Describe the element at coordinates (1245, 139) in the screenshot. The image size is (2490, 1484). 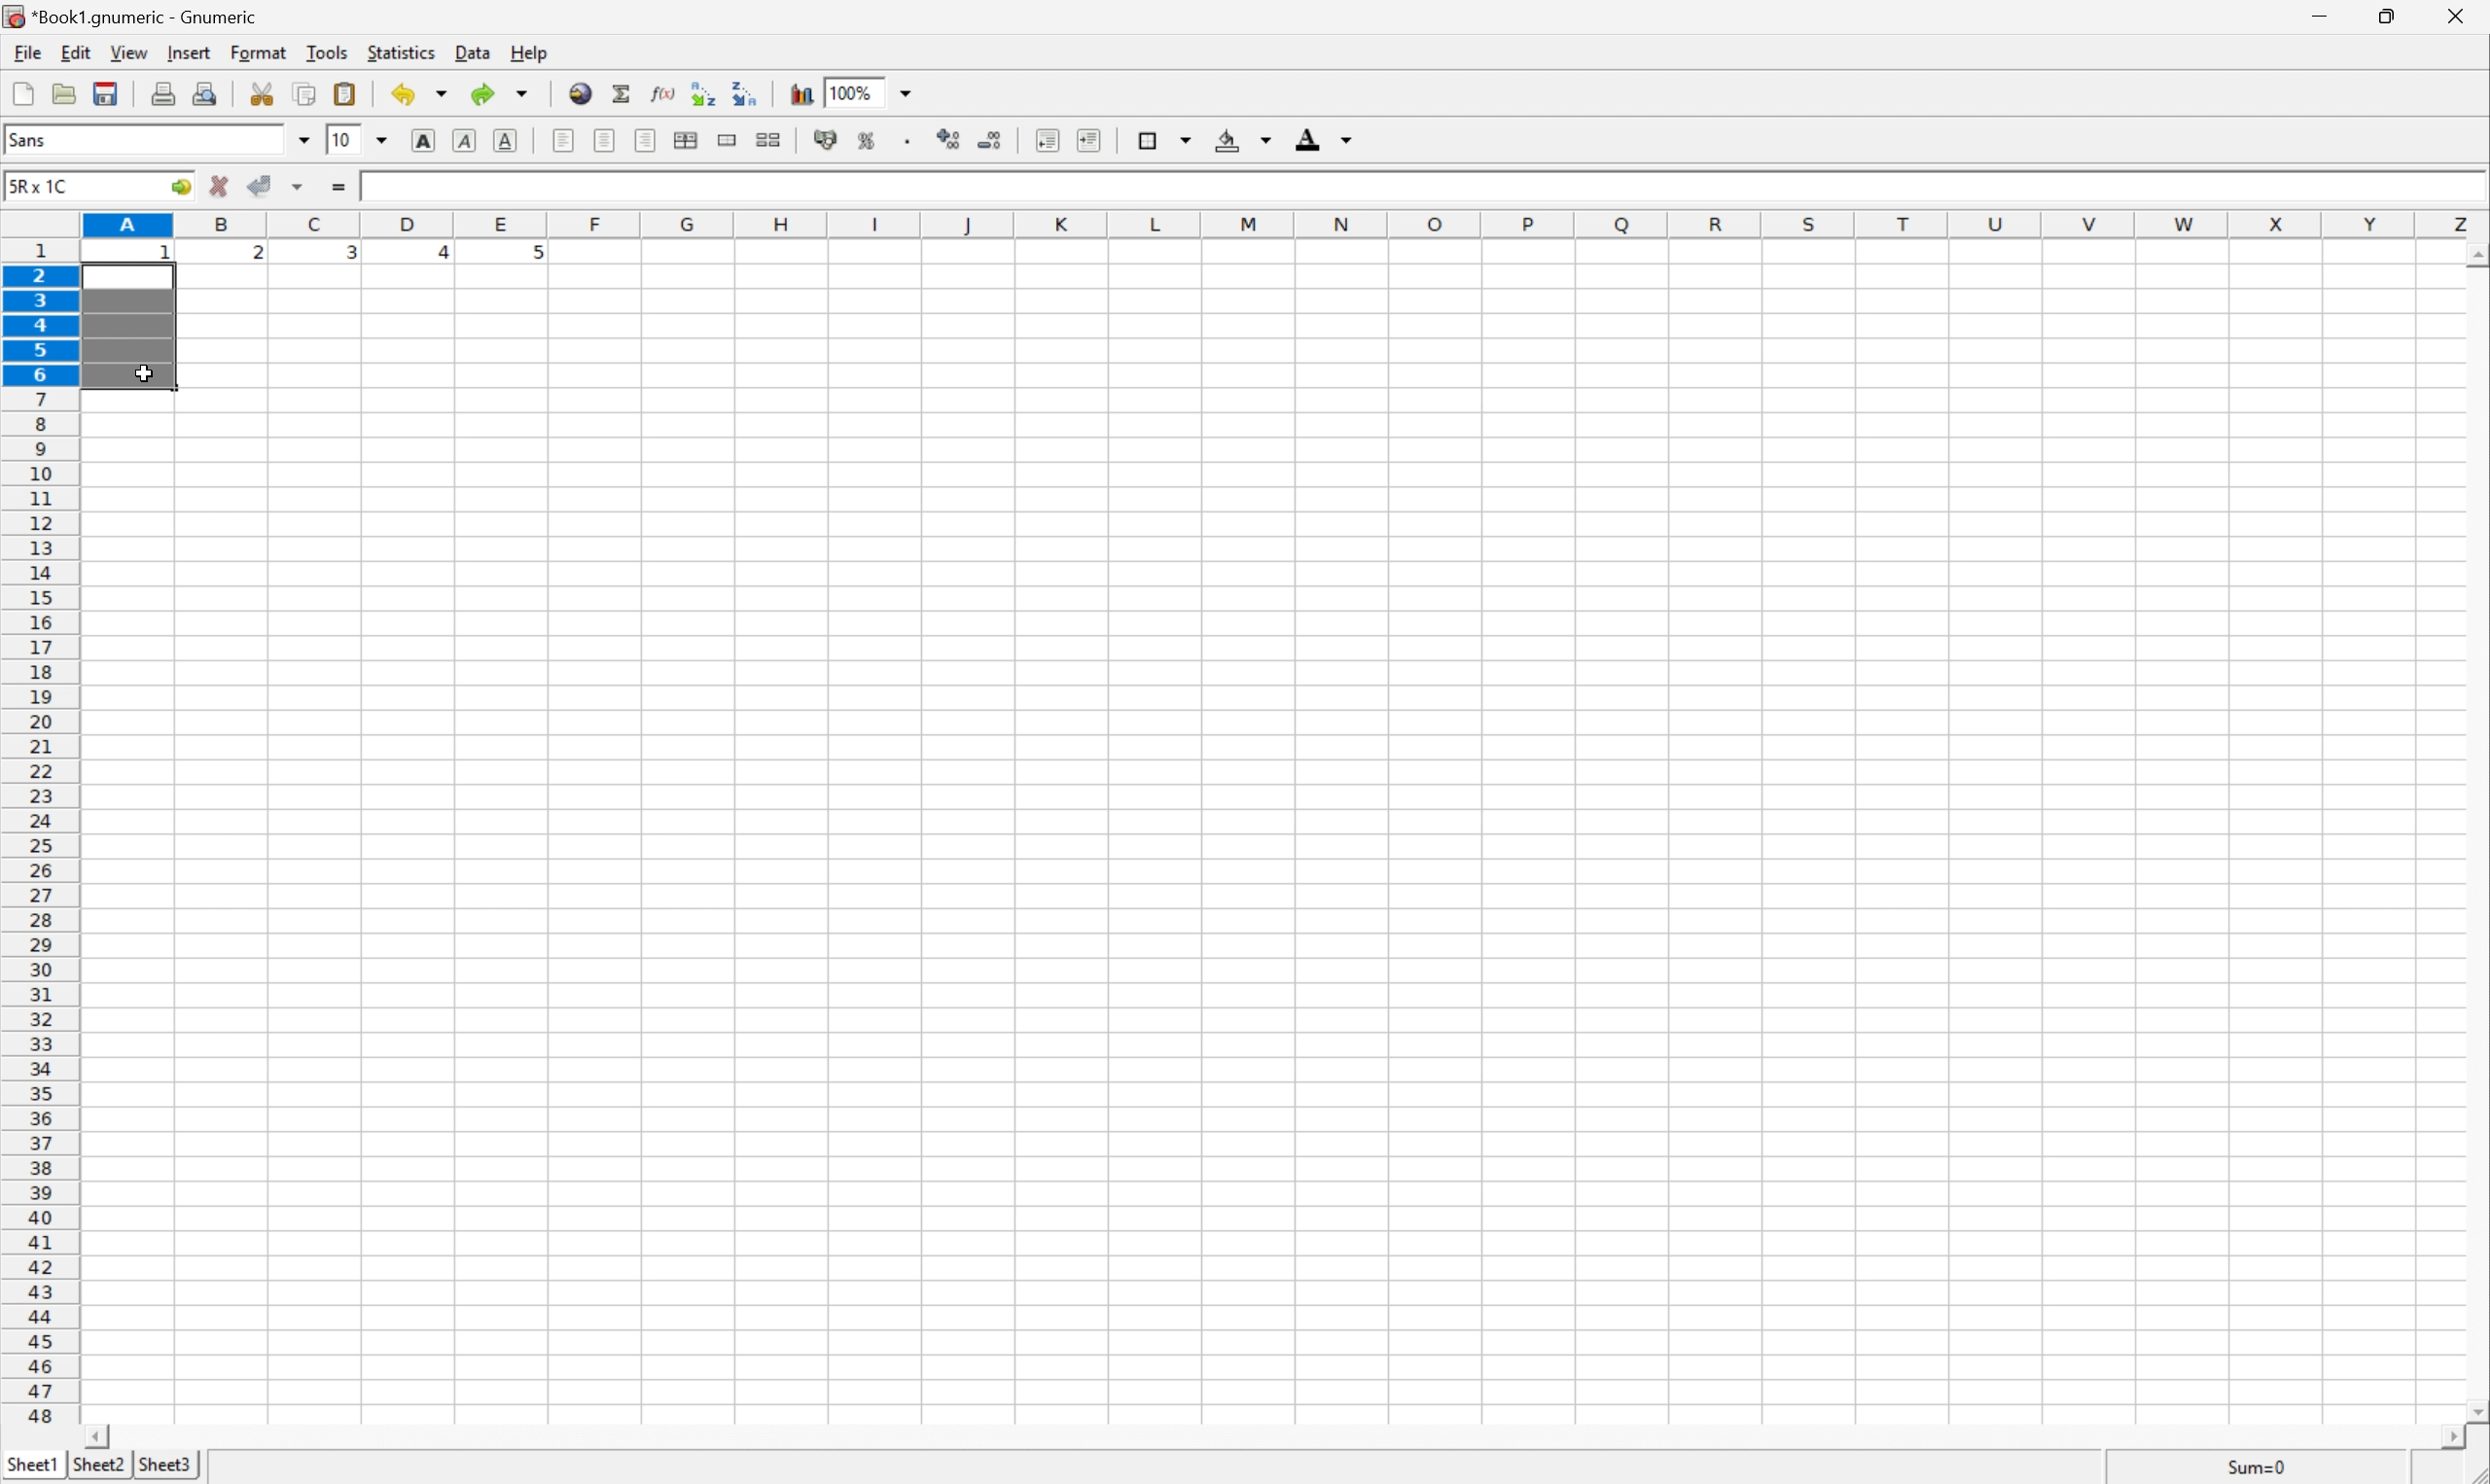
I see `background` at that location.